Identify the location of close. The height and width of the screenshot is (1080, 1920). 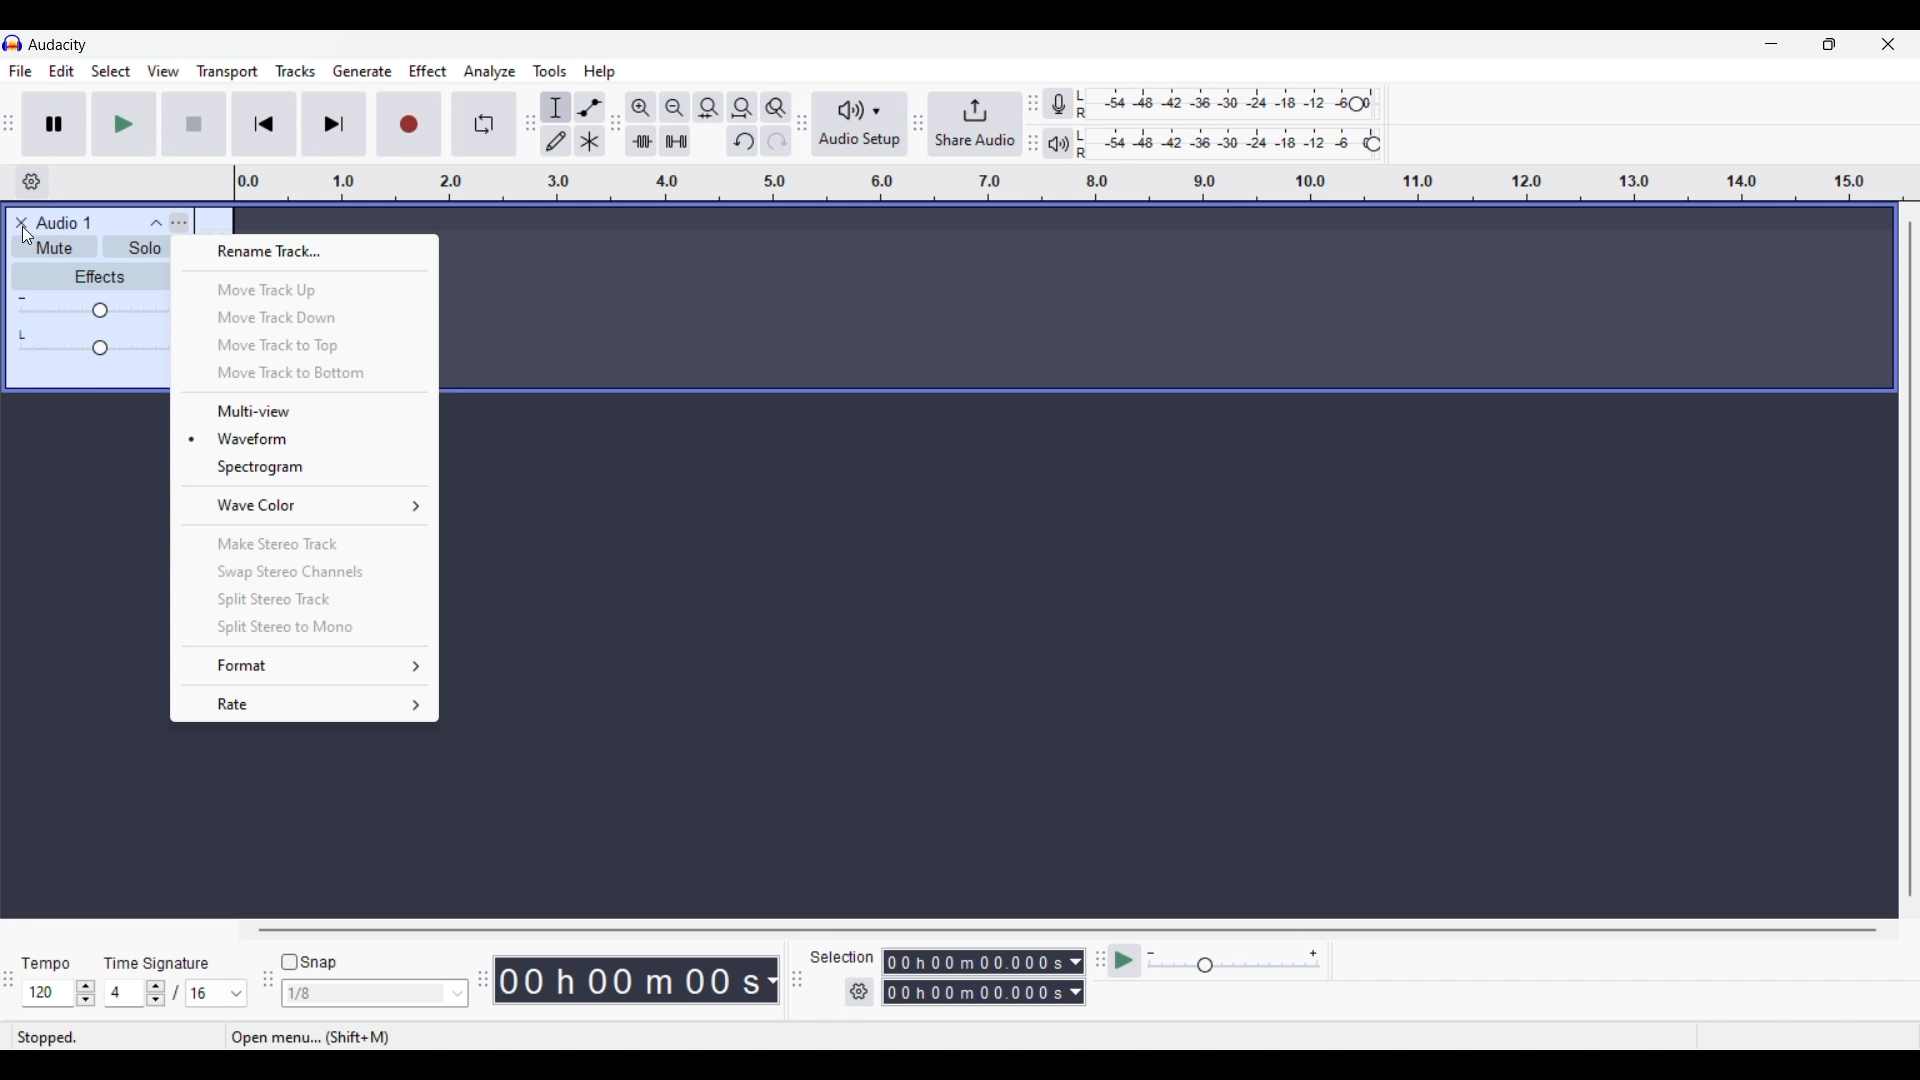
(19, 222).